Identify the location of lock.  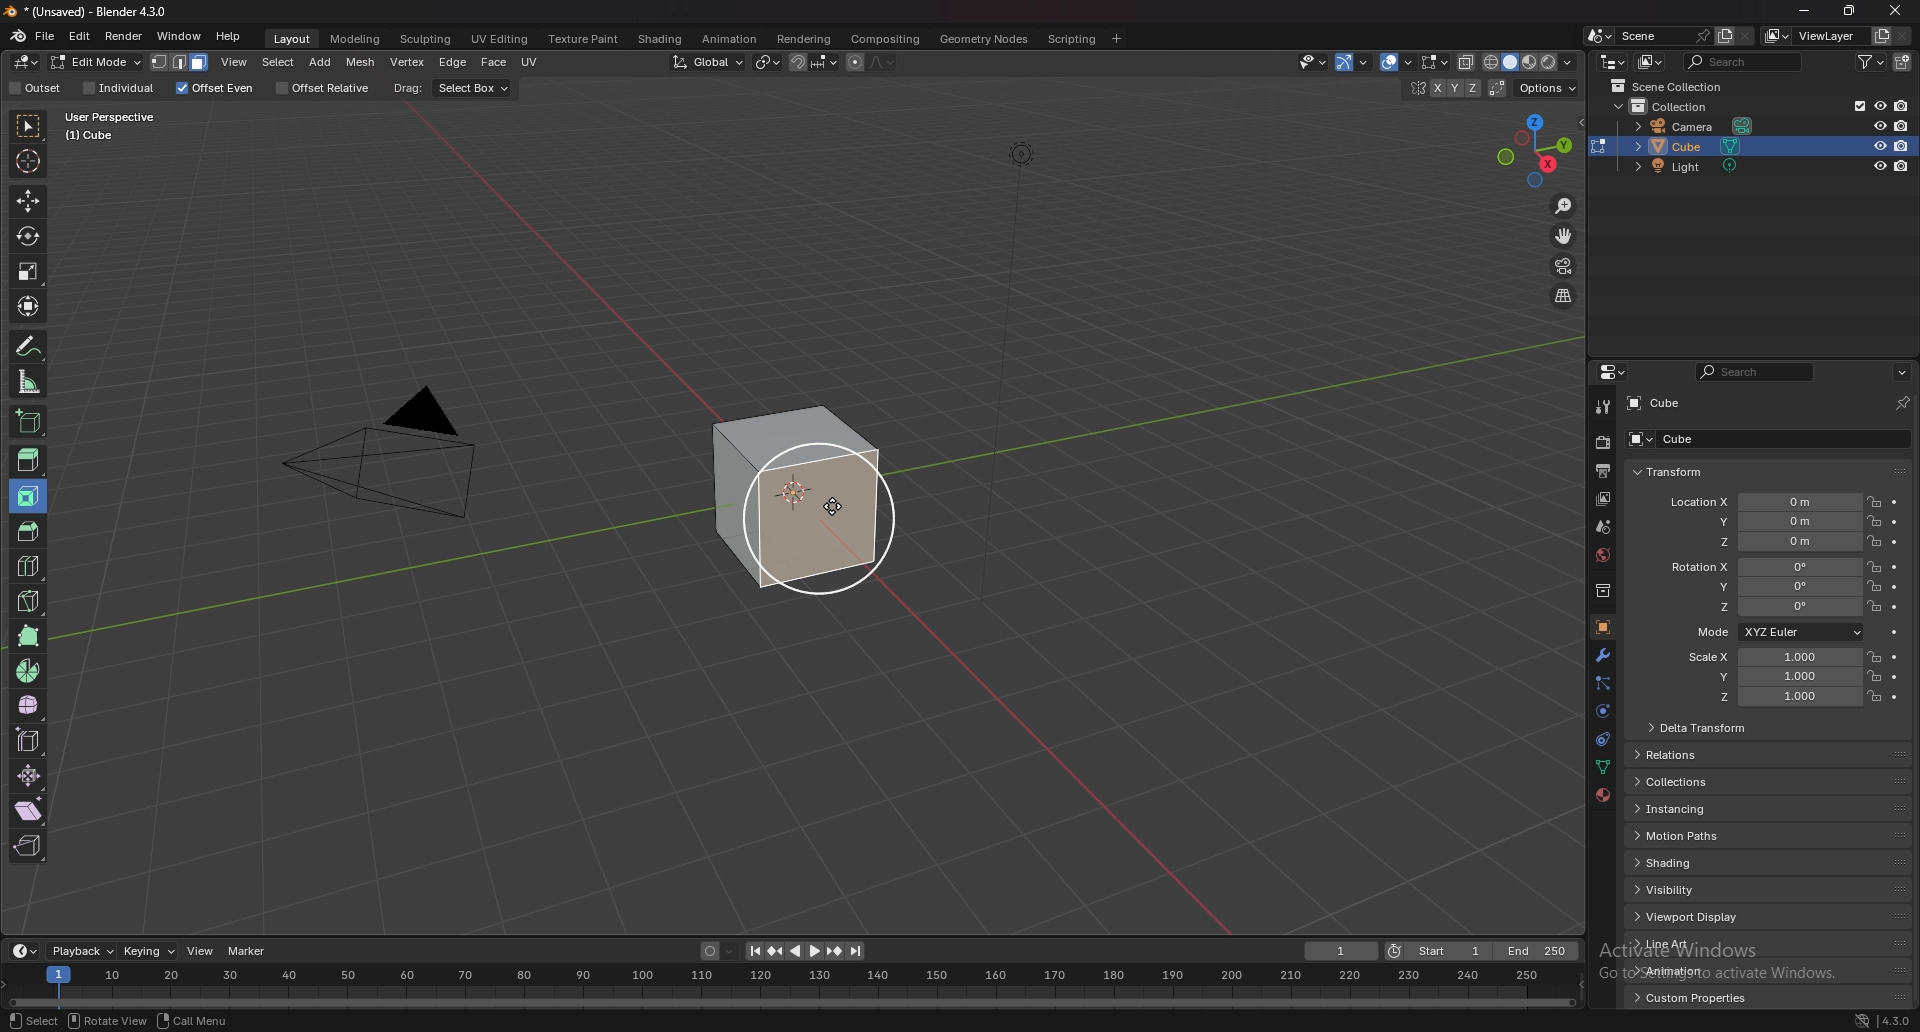
(1874, 520).